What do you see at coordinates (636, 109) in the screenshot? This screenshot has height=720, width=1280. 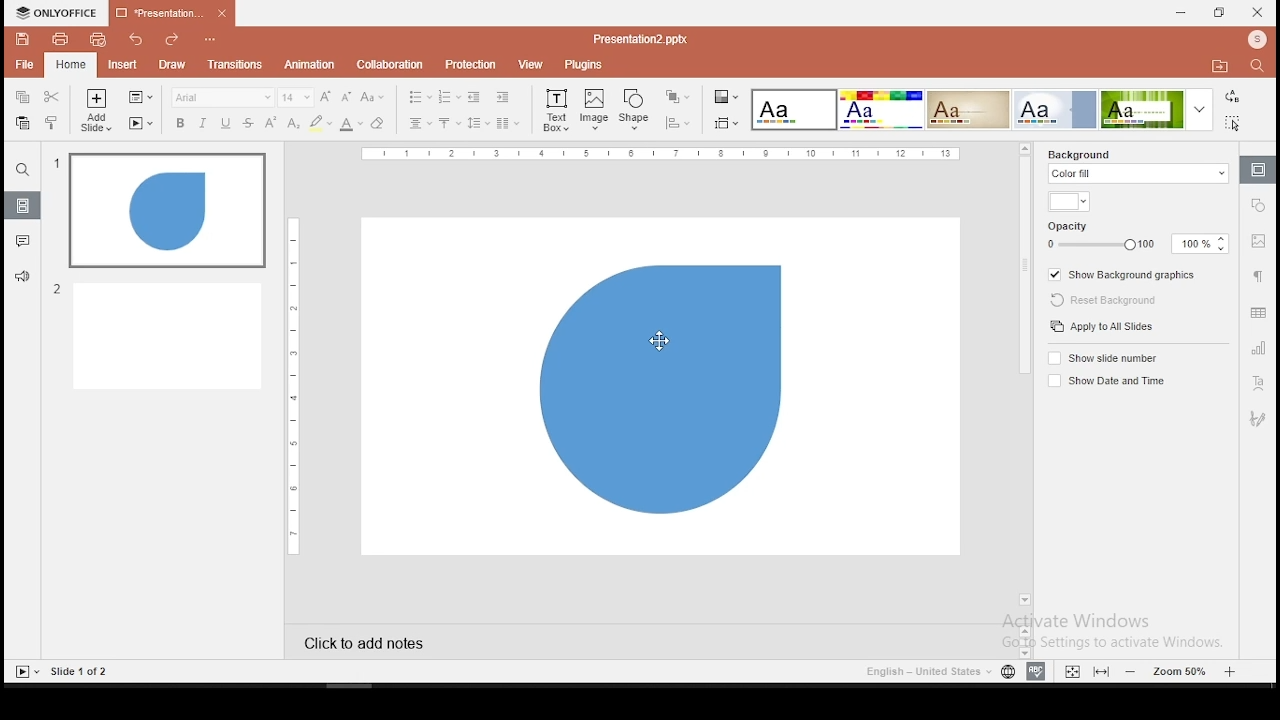 I see `shape` at bounding box center [636, 109].